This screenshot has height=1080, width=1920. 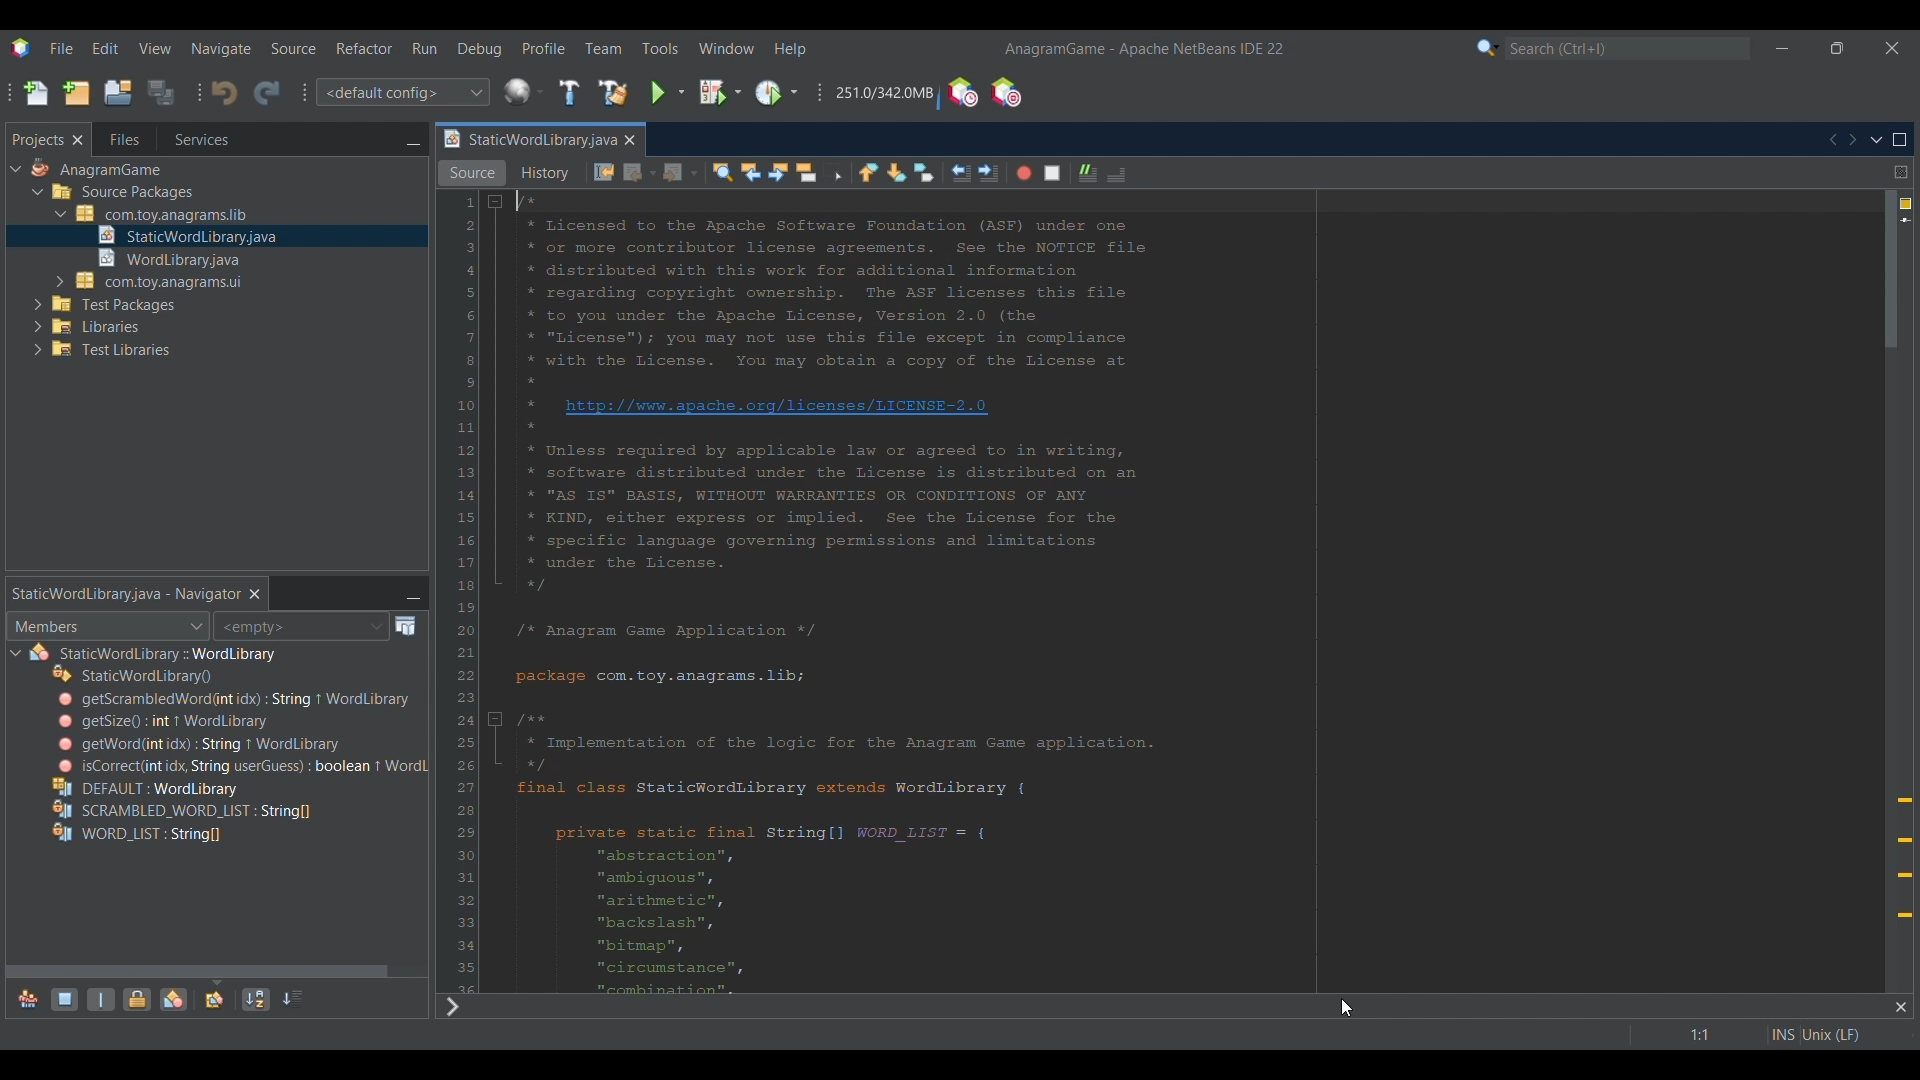 I want to click on Sort by name, so click(x=257, y=1000).